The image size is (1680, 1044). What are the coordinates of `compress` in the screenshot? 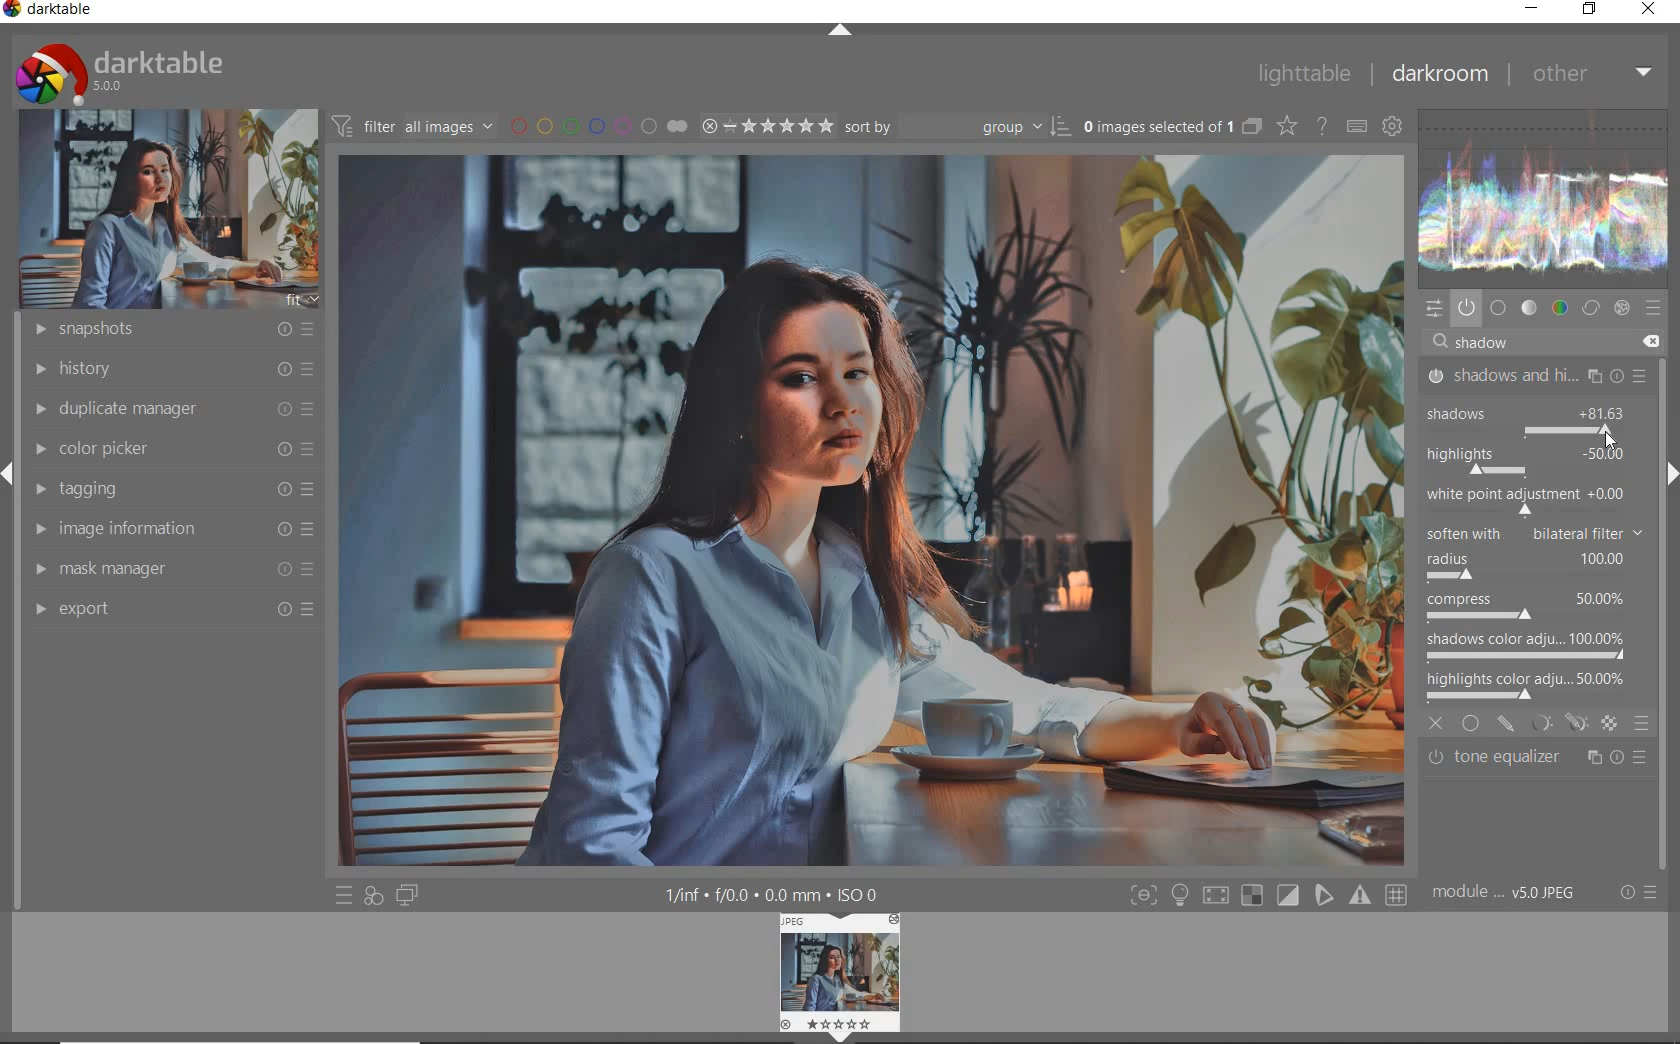 It's located at (1529, 609).